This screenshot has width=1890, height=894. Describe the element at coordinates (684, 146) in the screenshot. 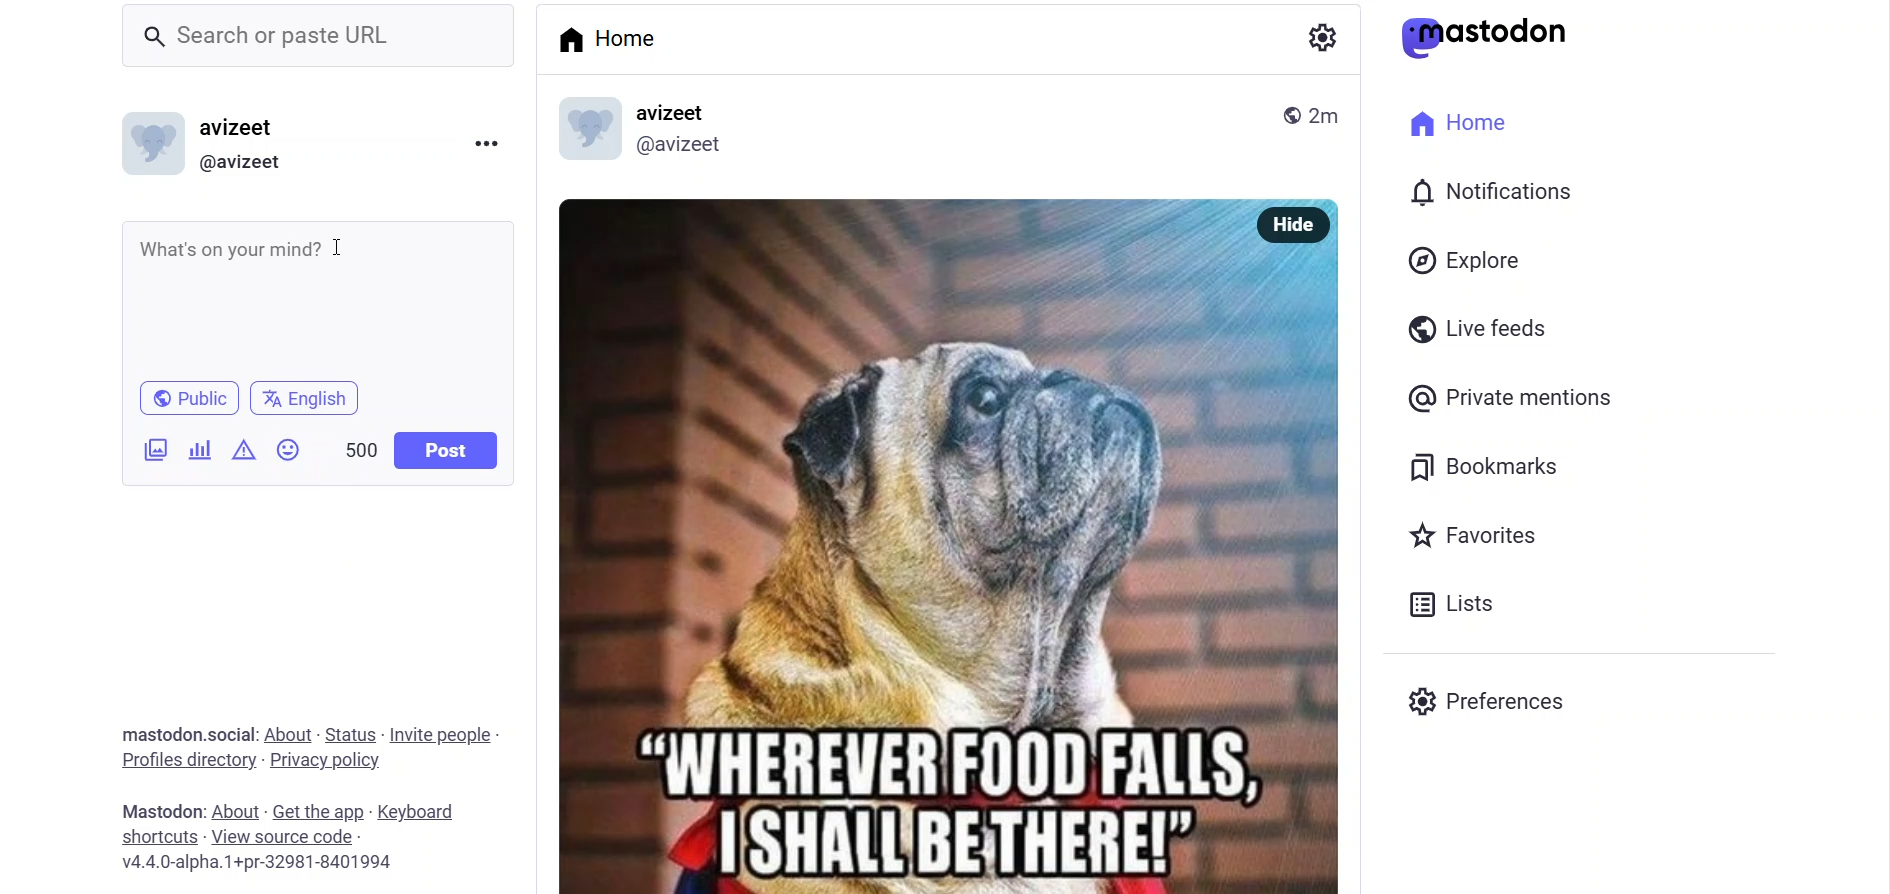

I see `@avizeet` at that location.